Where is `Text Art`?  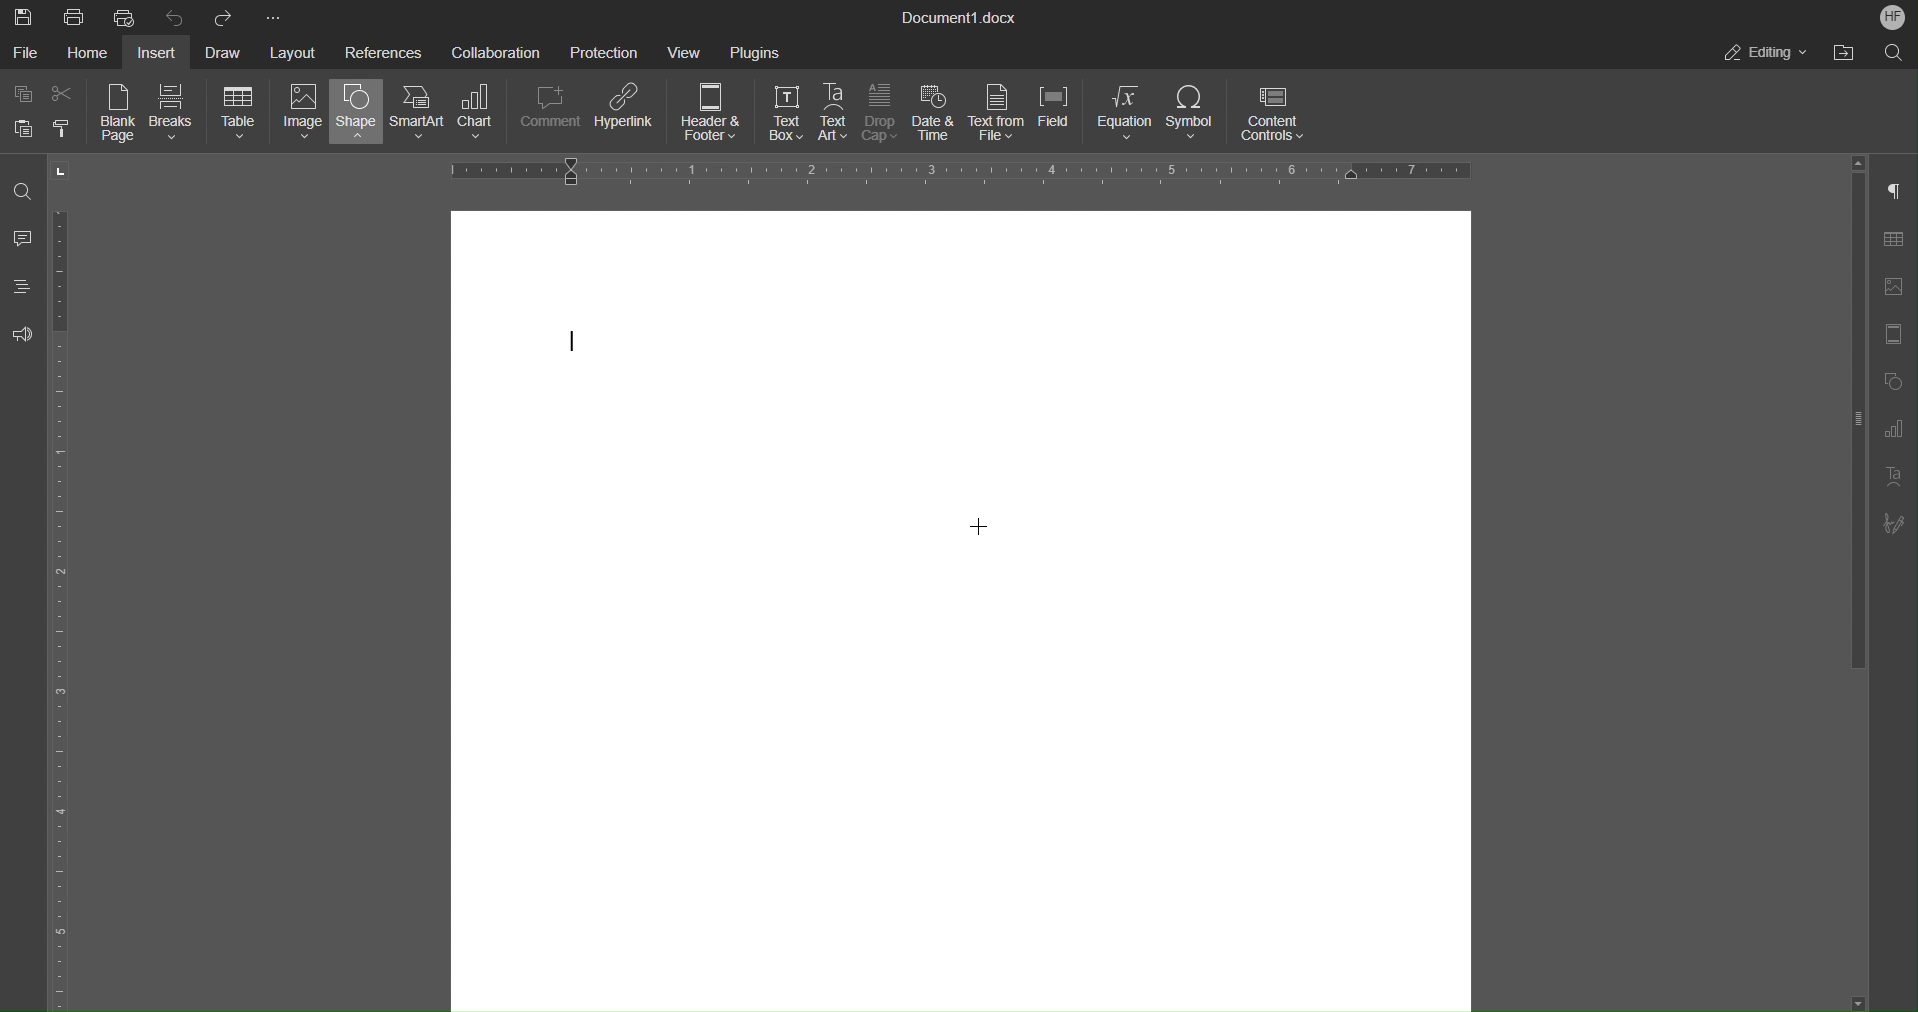
Text Art is located at coordinates (1898, 477).